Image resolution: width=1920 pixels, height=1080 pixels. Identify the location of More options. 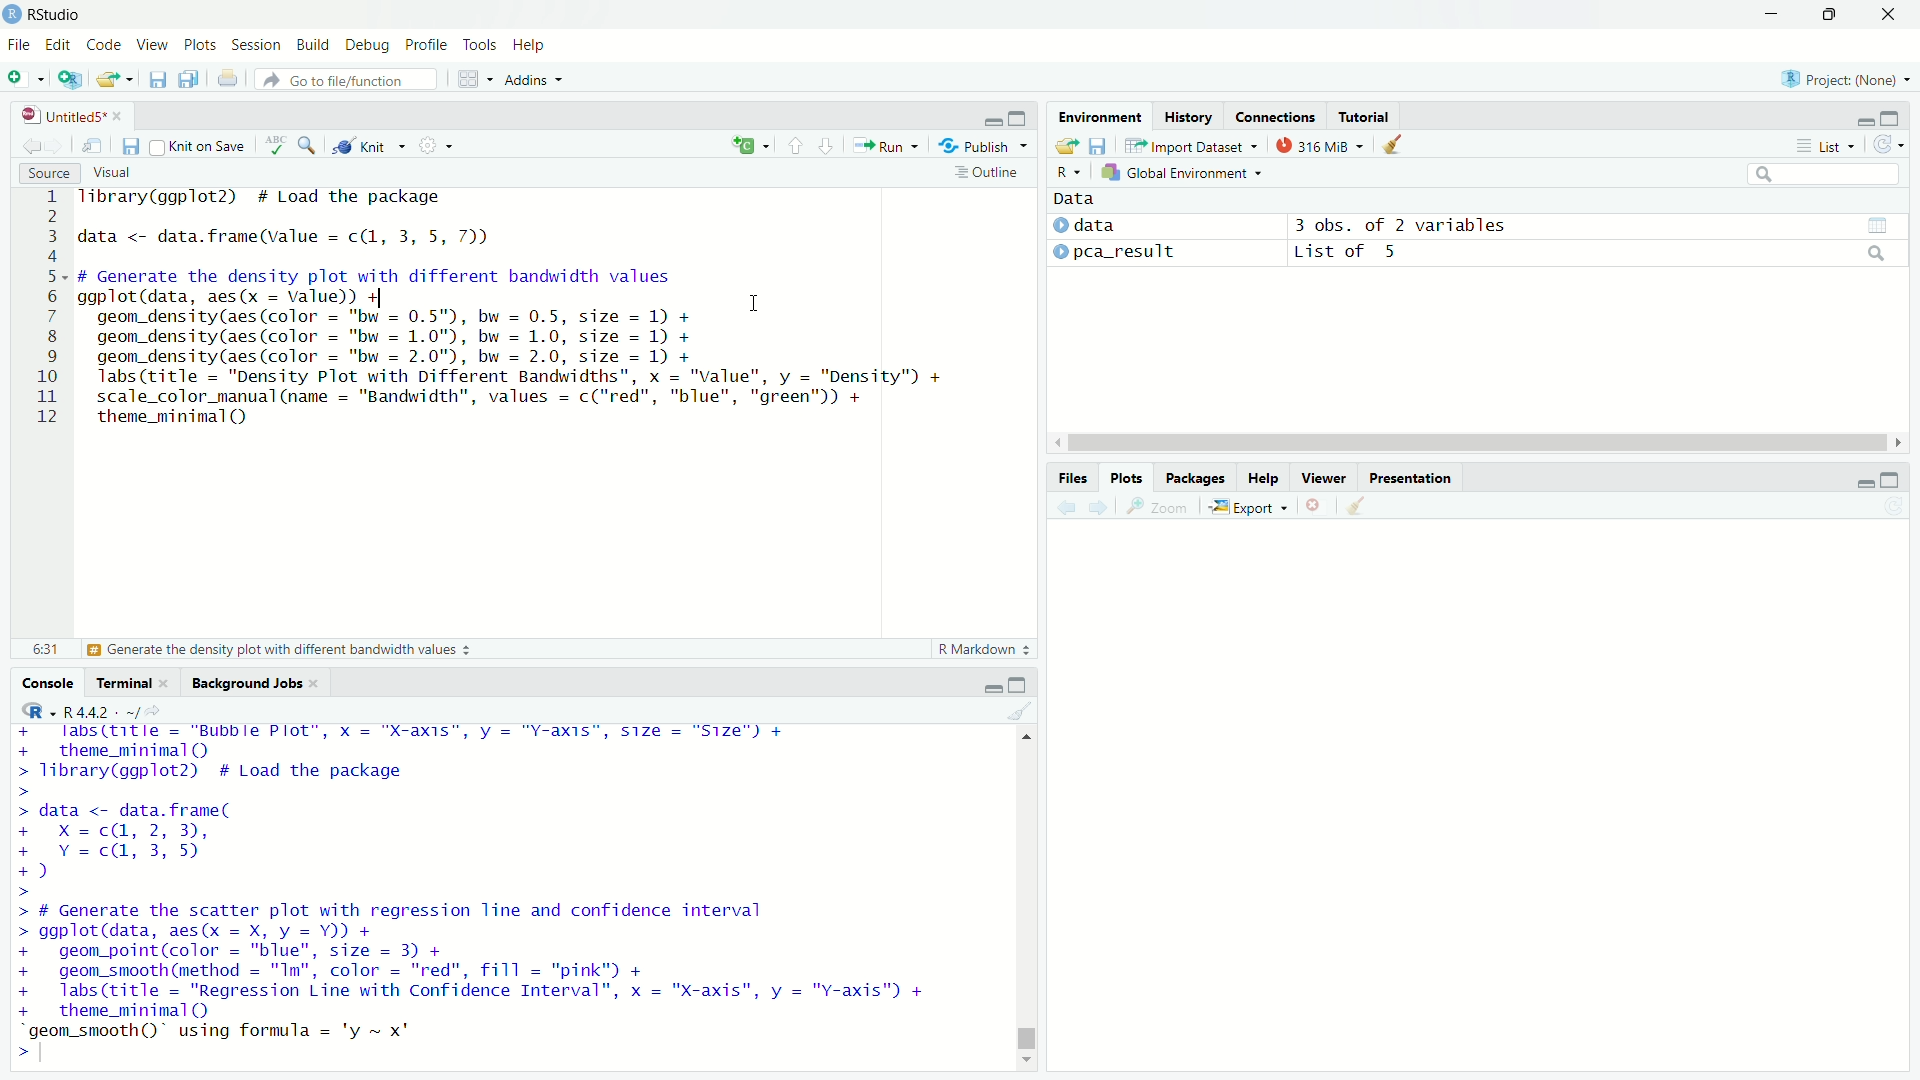
(435, 145).